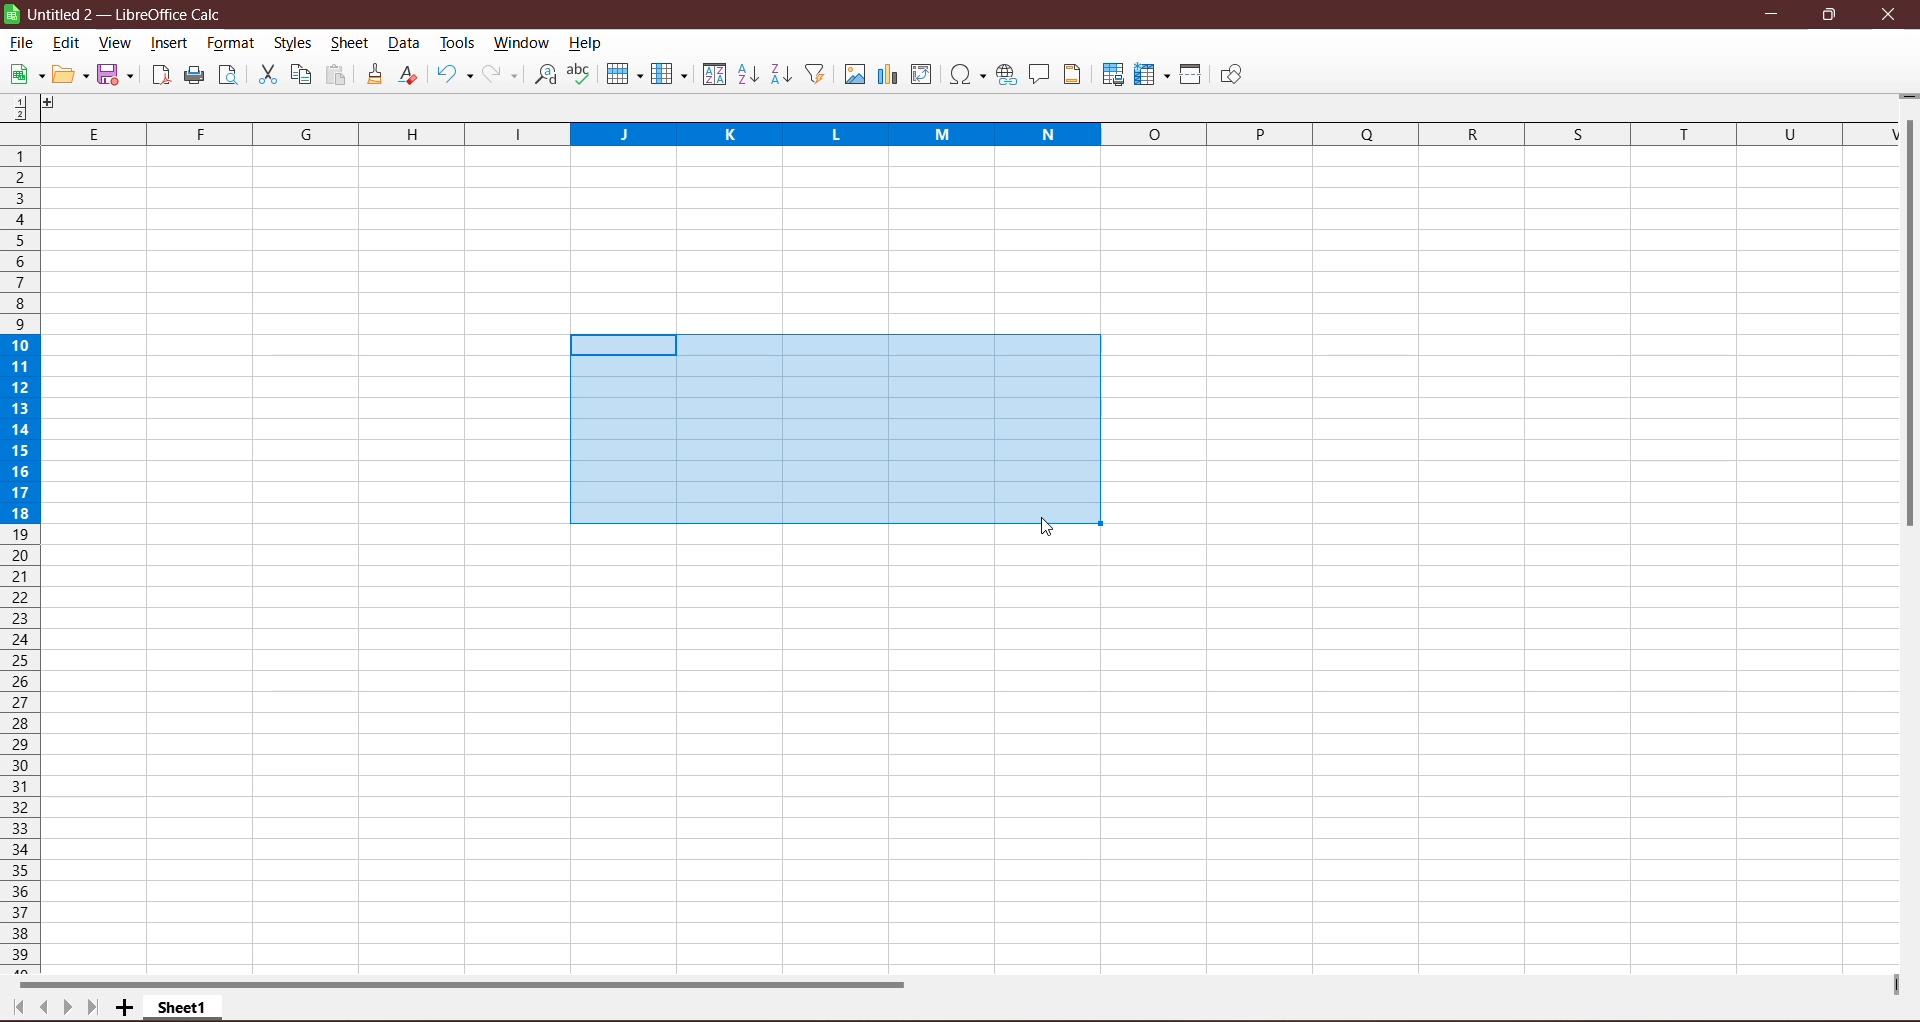  I want to click on Copy, so click(301, 74).